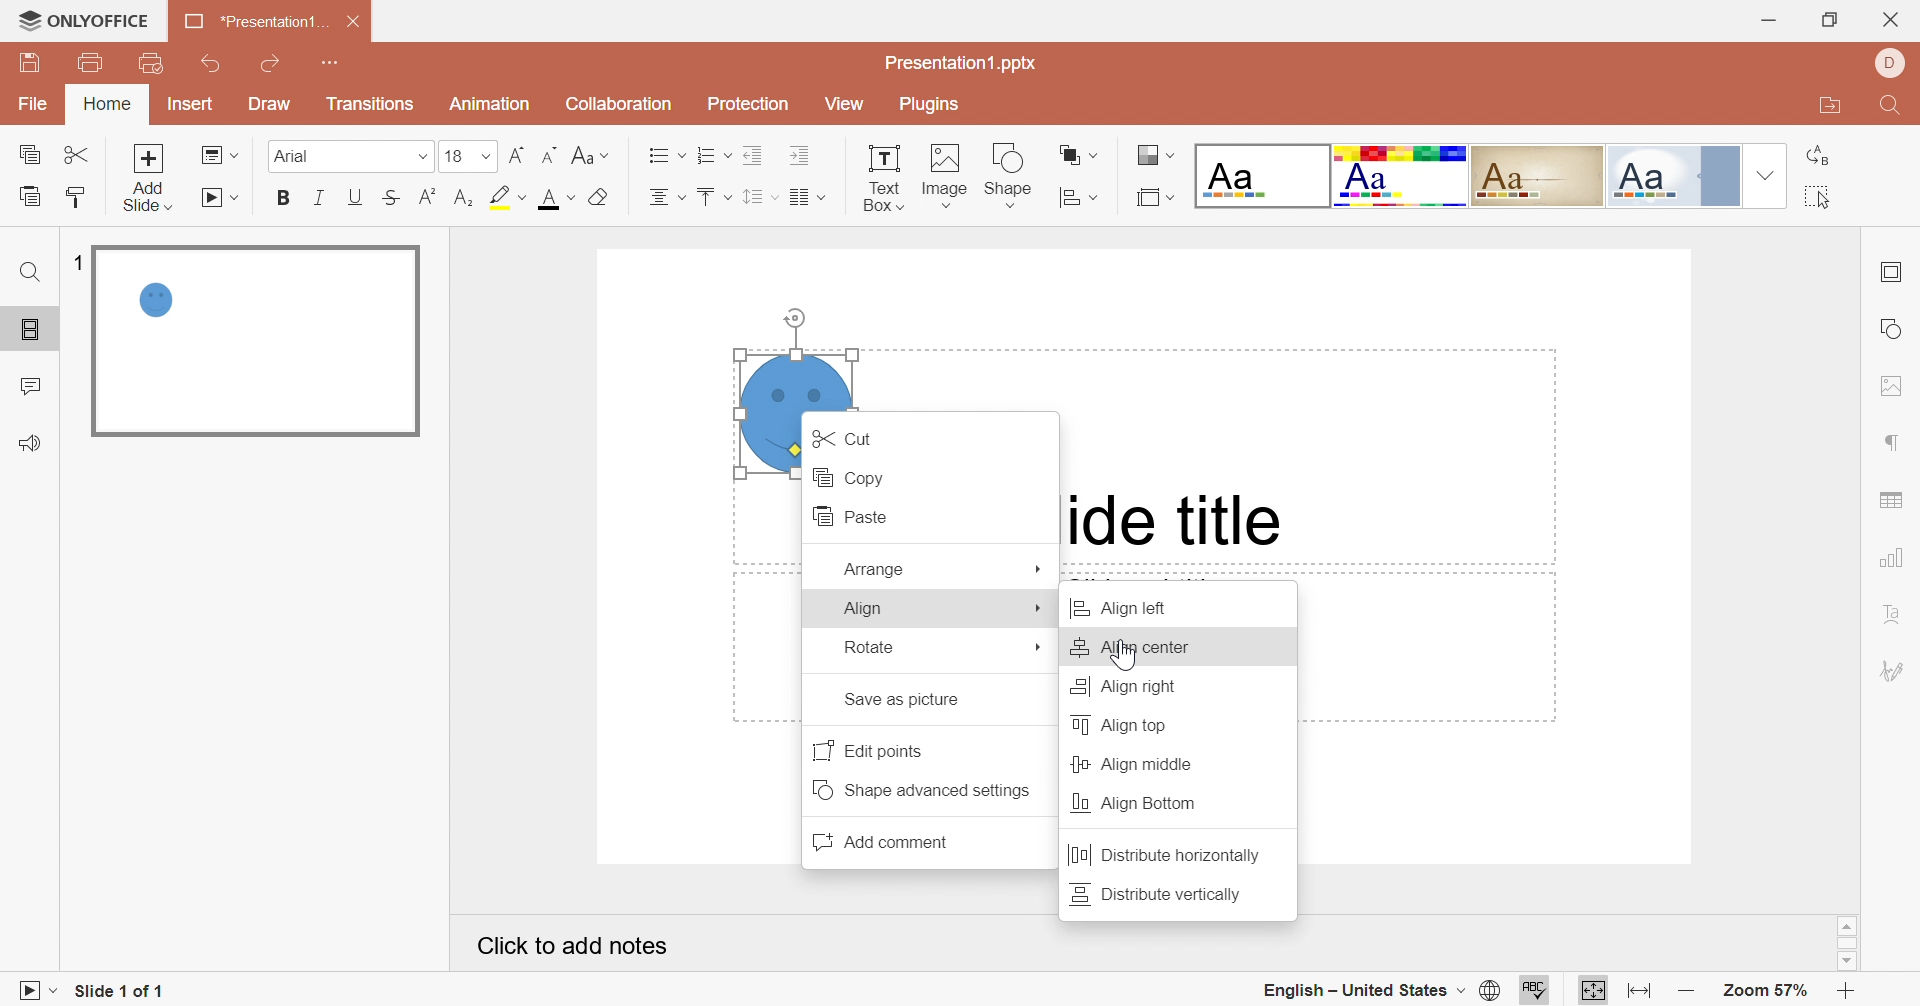 The height and width of the screenshot is (1006, 1920). I want to click on Replace, so click(1821, 156).